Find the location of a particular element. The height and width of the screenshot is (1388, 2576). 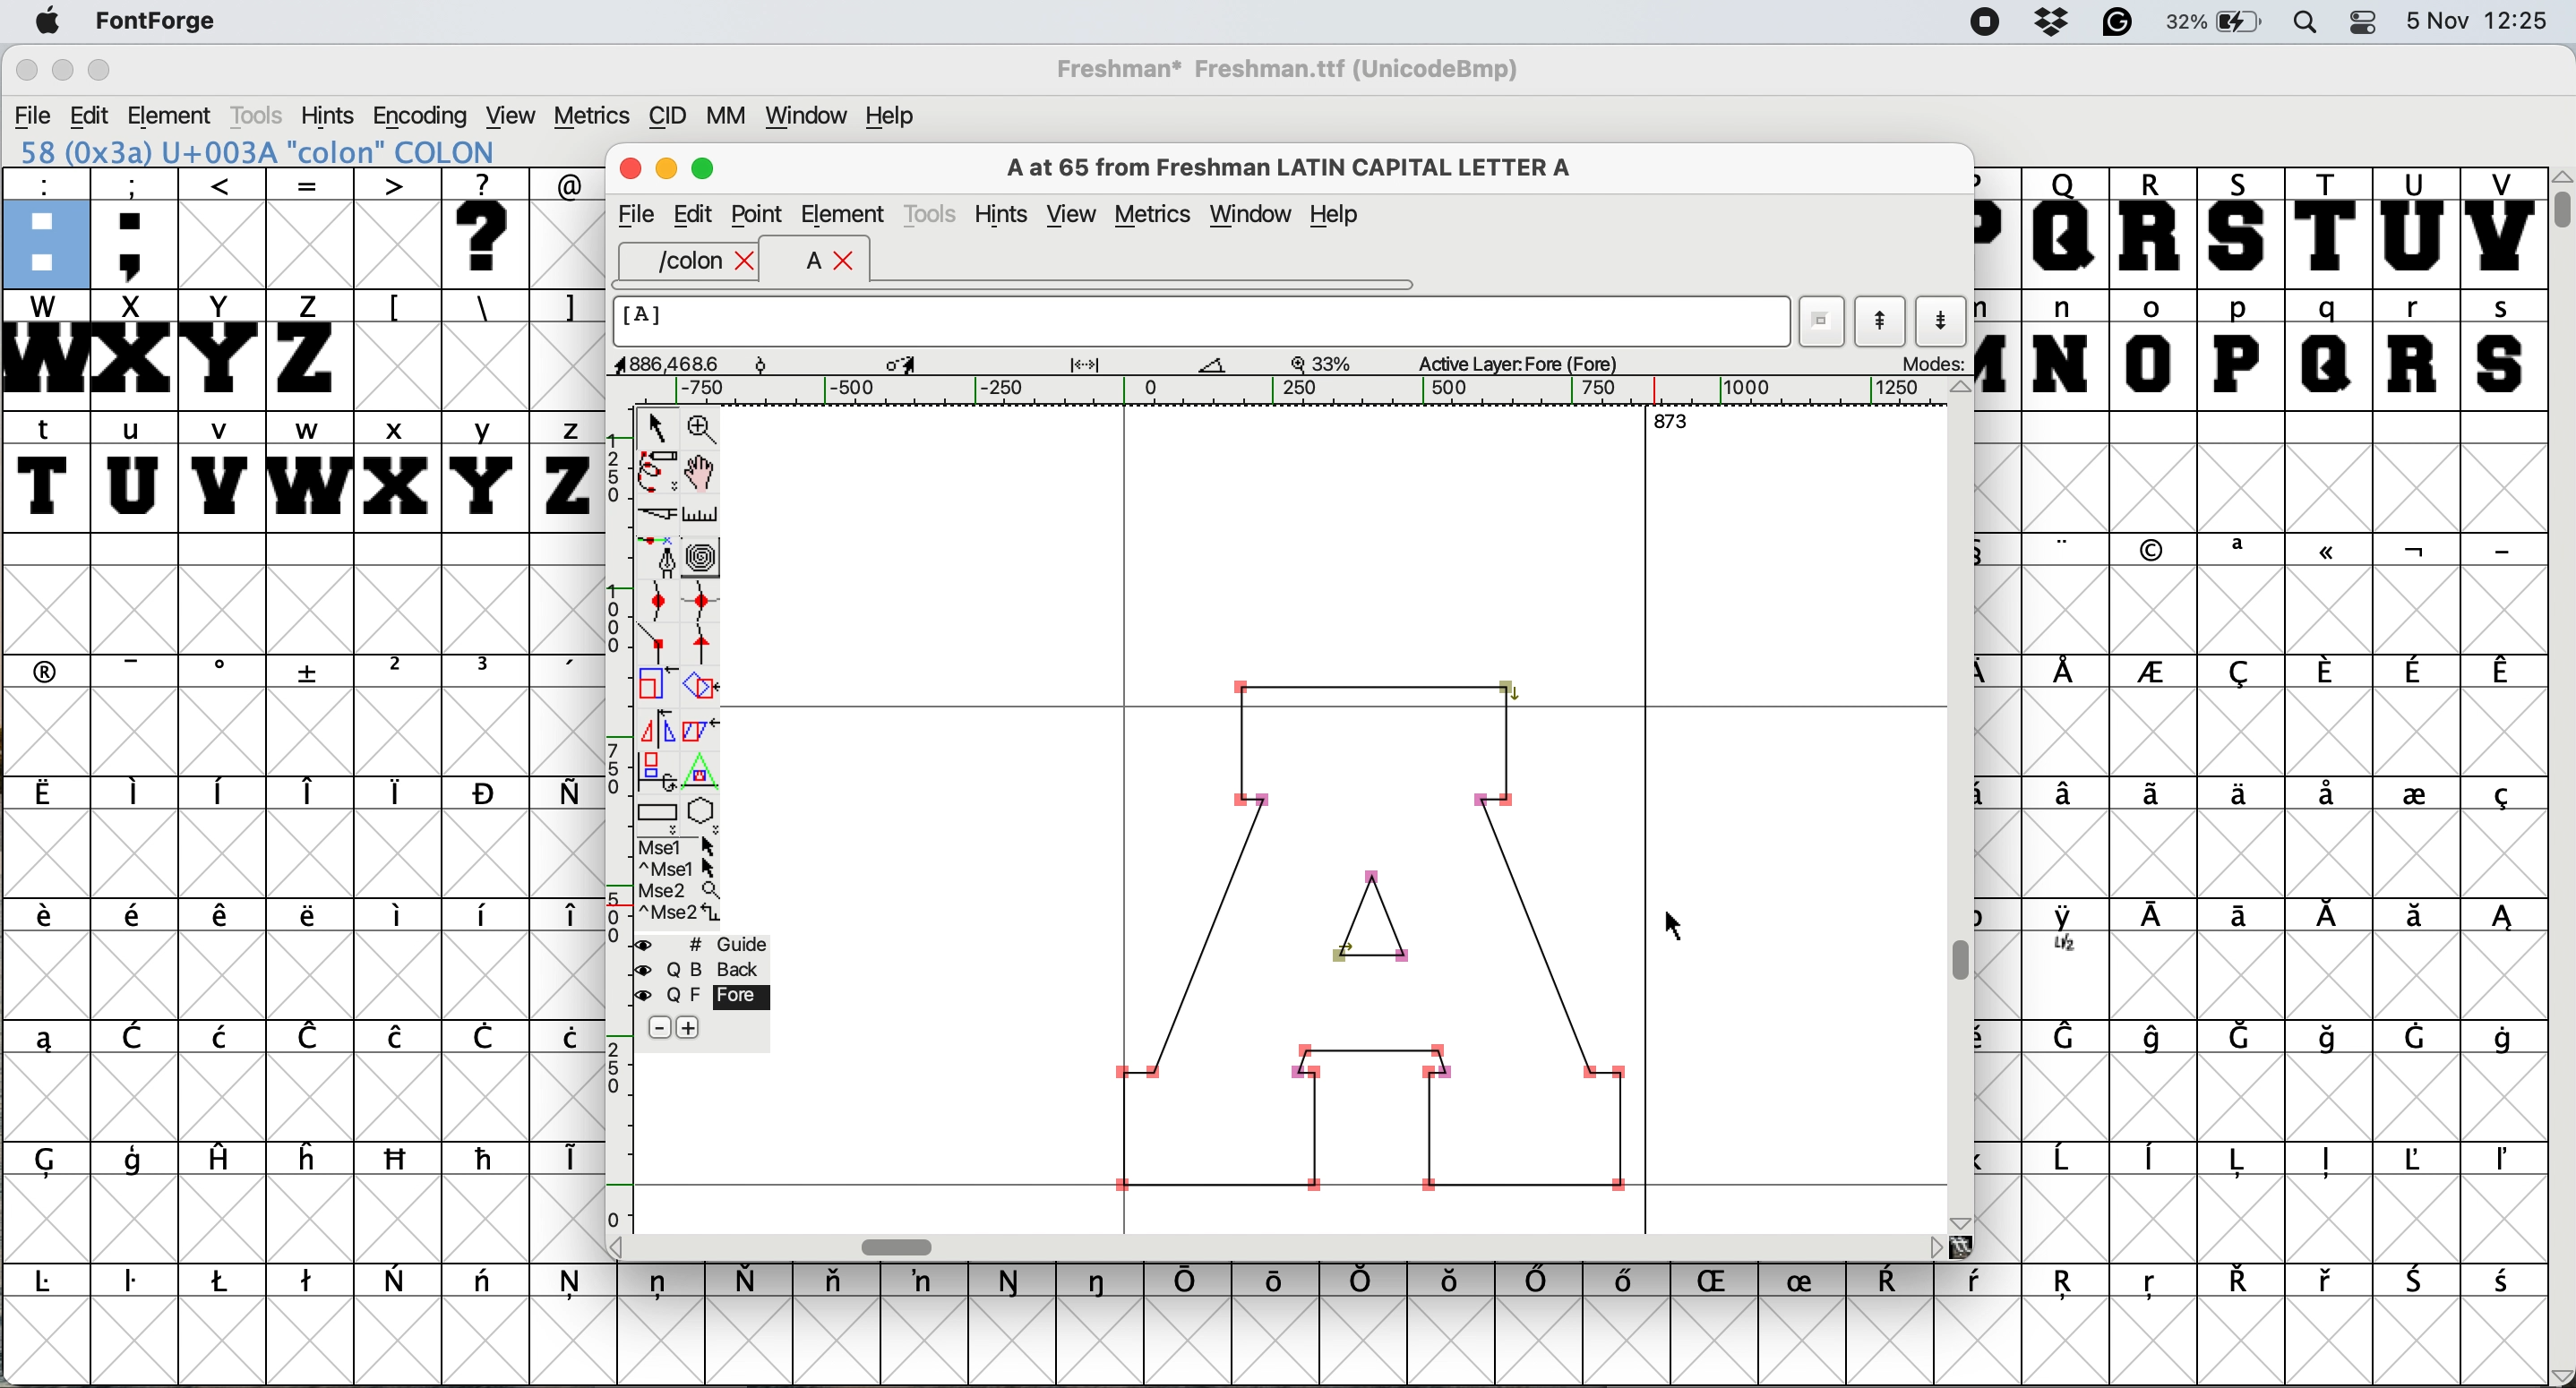

w is located at coordinates (305, 469).